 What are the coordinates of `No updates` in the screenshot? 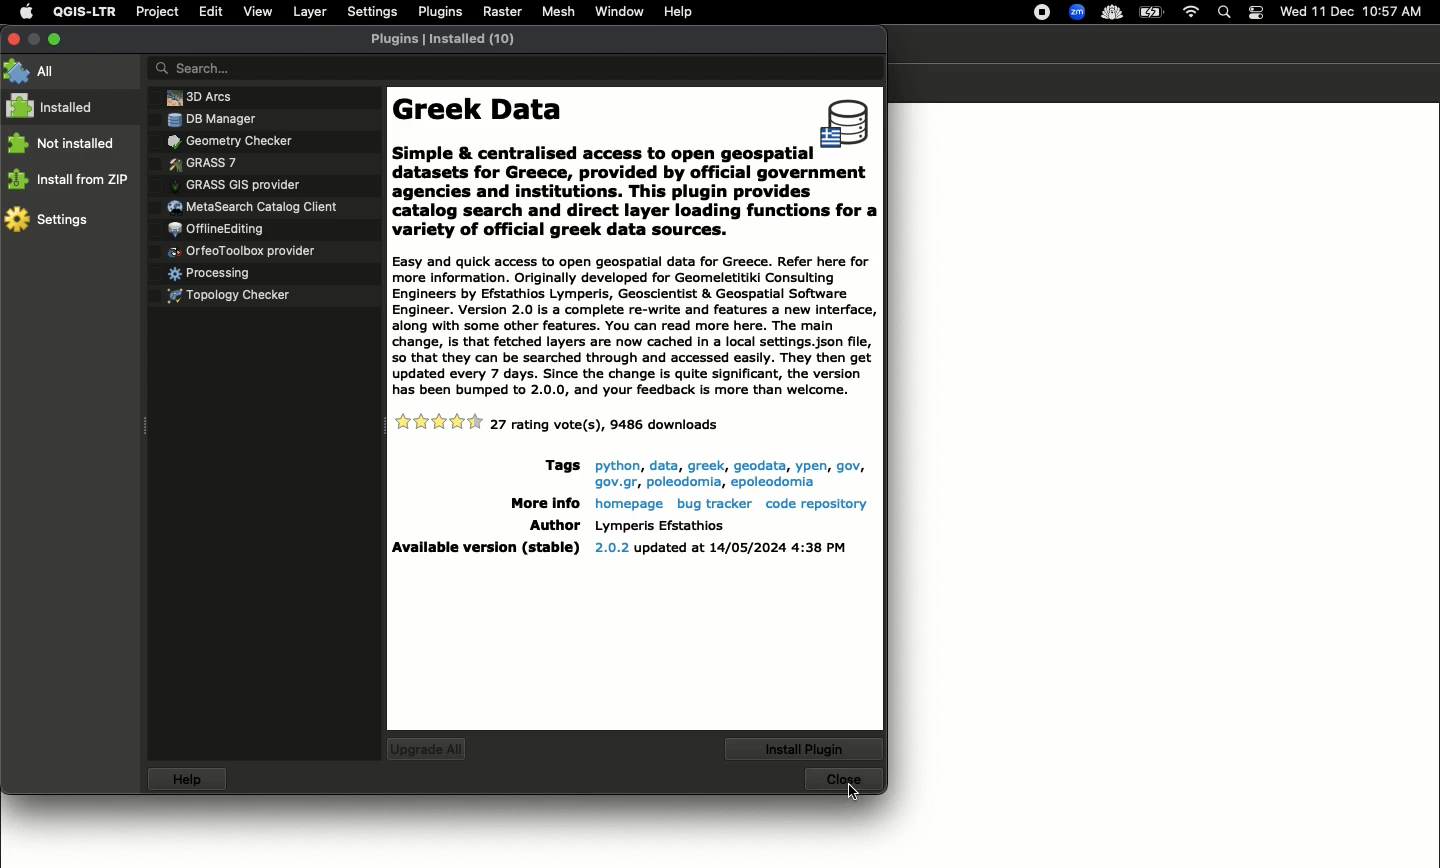 It's located at (436, 748).